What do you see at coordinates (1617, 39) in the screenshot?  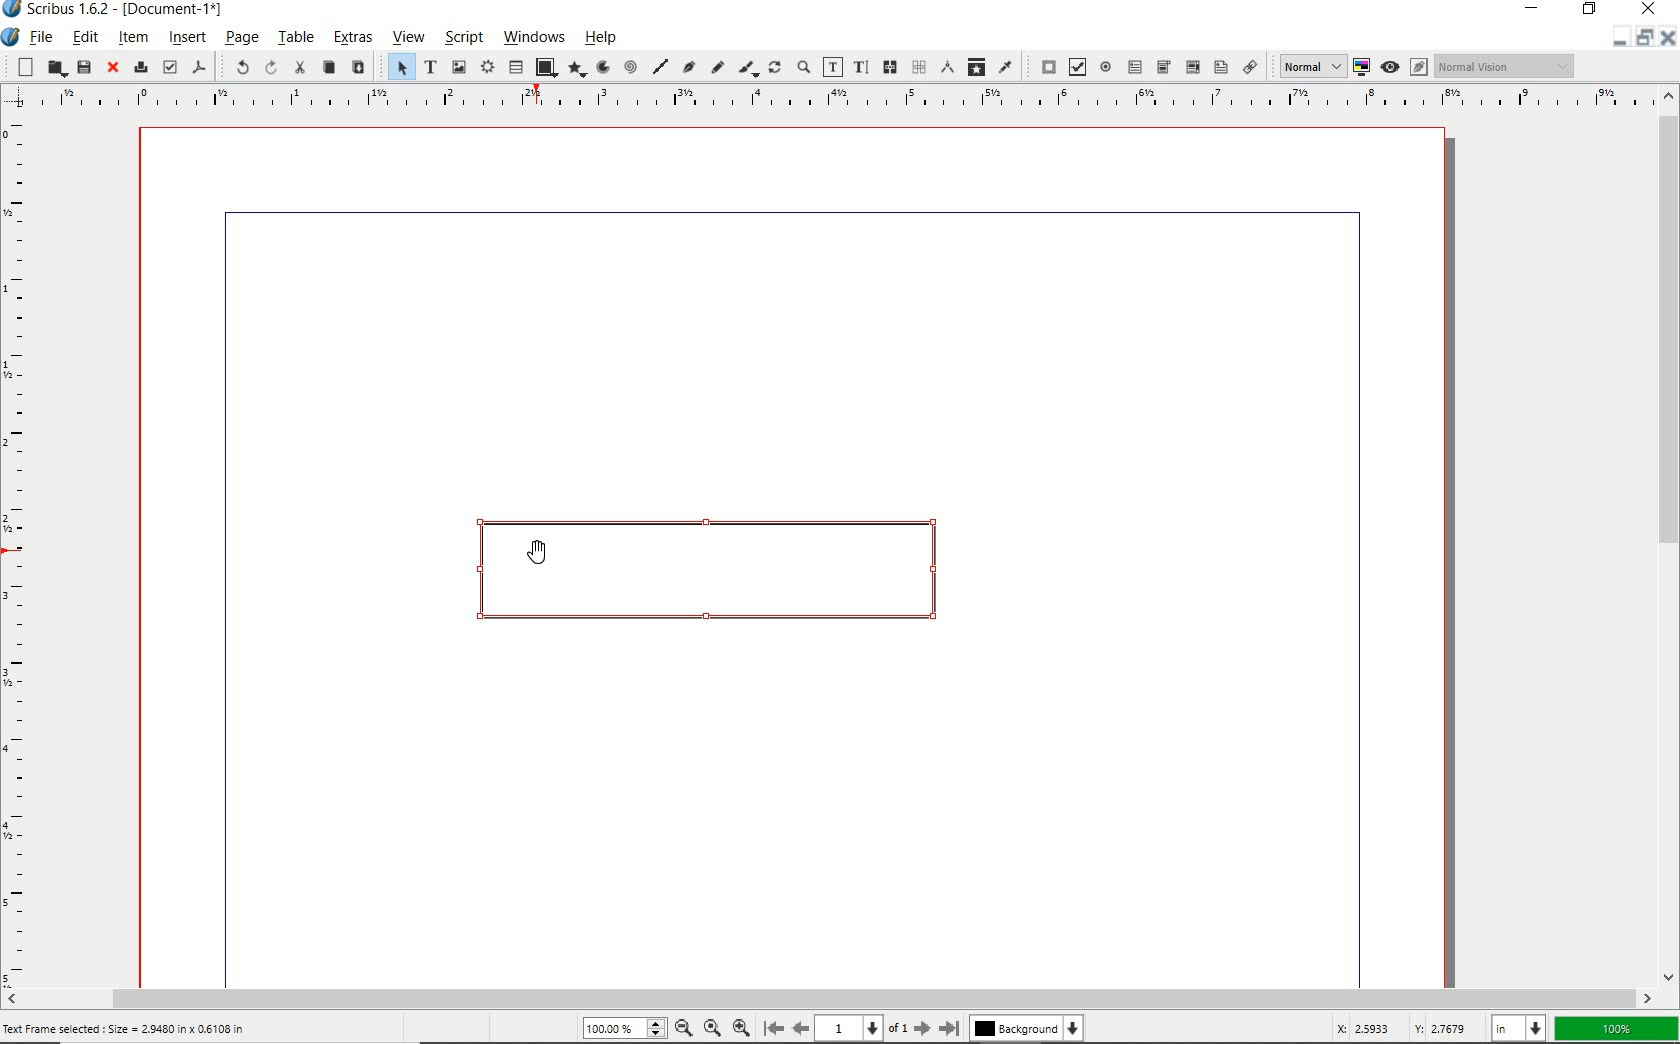 I see `Restore down` at bounding box center [1617, 39].